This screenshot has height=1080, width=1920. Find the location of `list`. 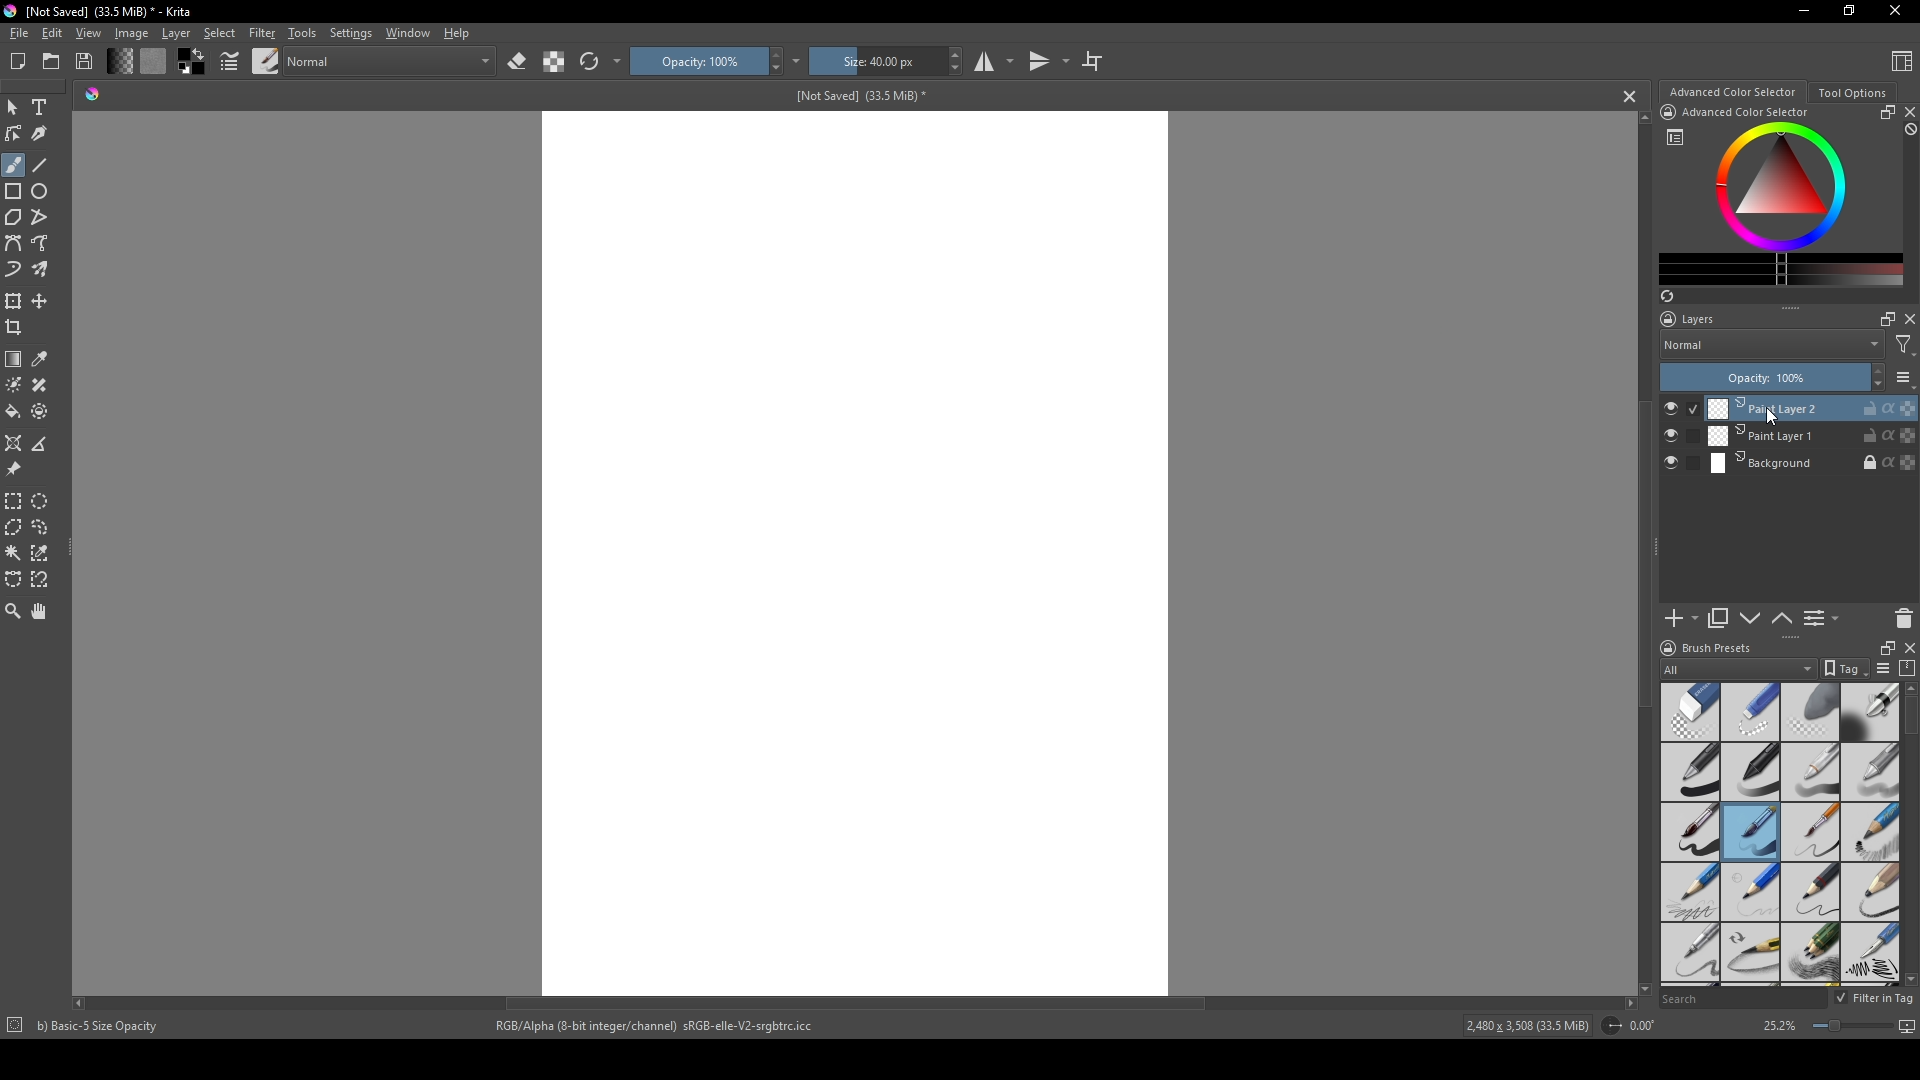

list is located at coordinates (1882, 668).